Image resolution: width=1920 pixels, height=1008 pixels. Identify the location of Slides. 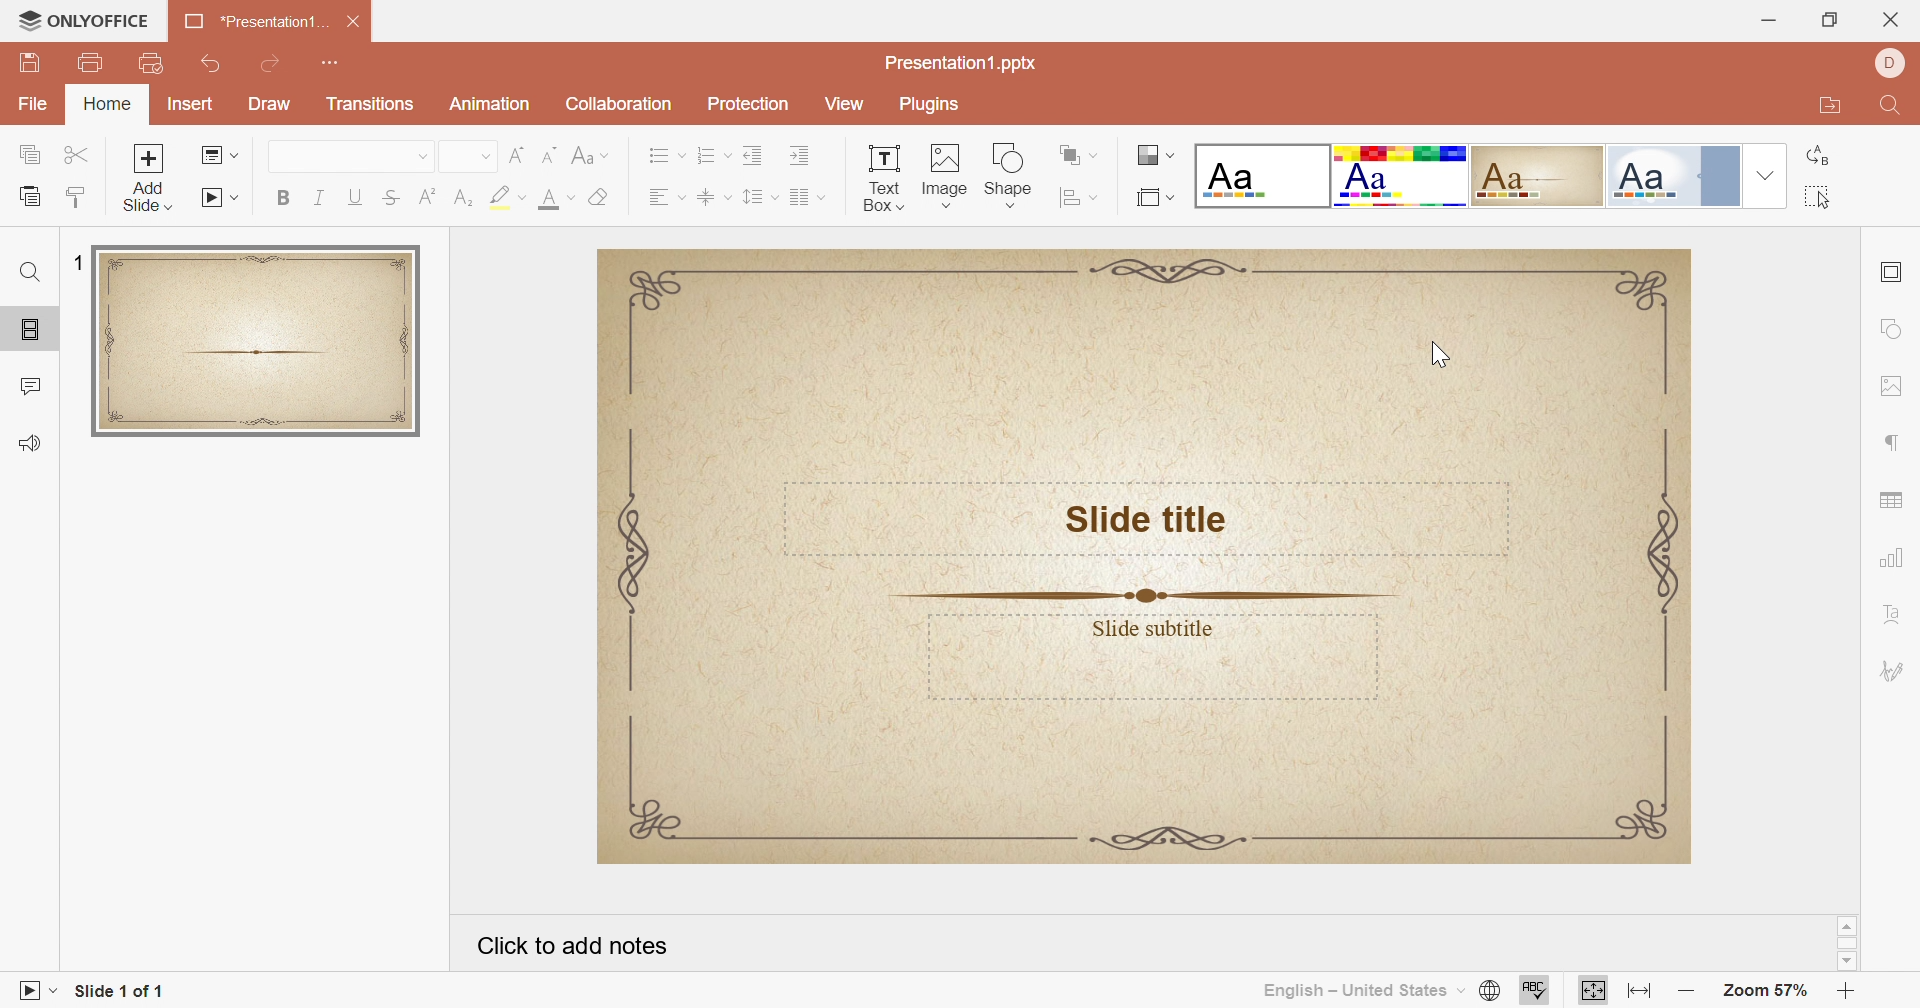
(30, 328).